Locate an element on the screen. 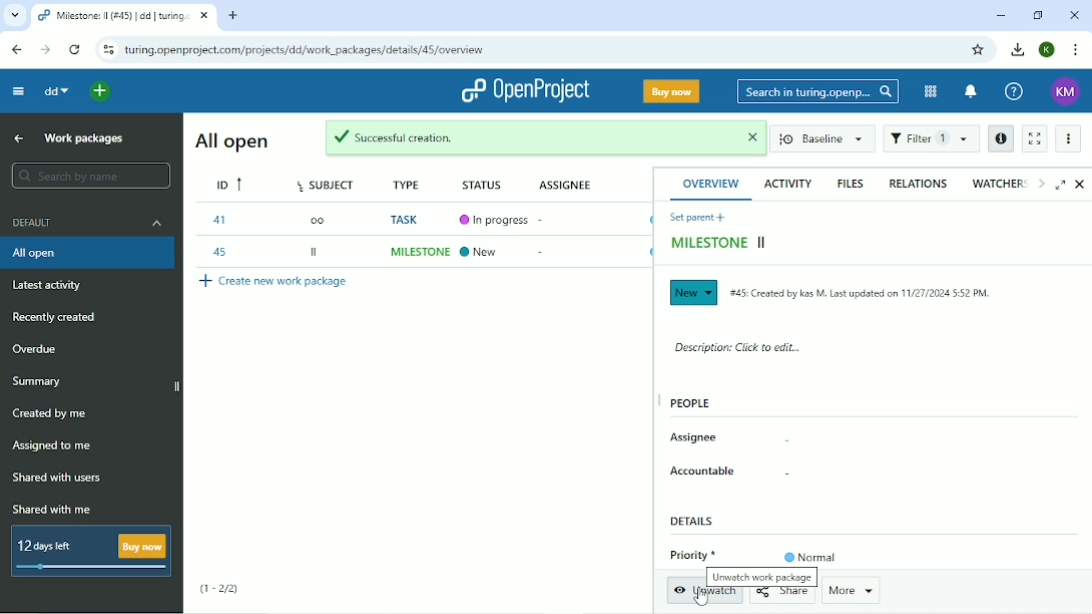 Image resolution: width=1092 pixels, height=614 pixels. Set parent is located at coordinates (701, 217).